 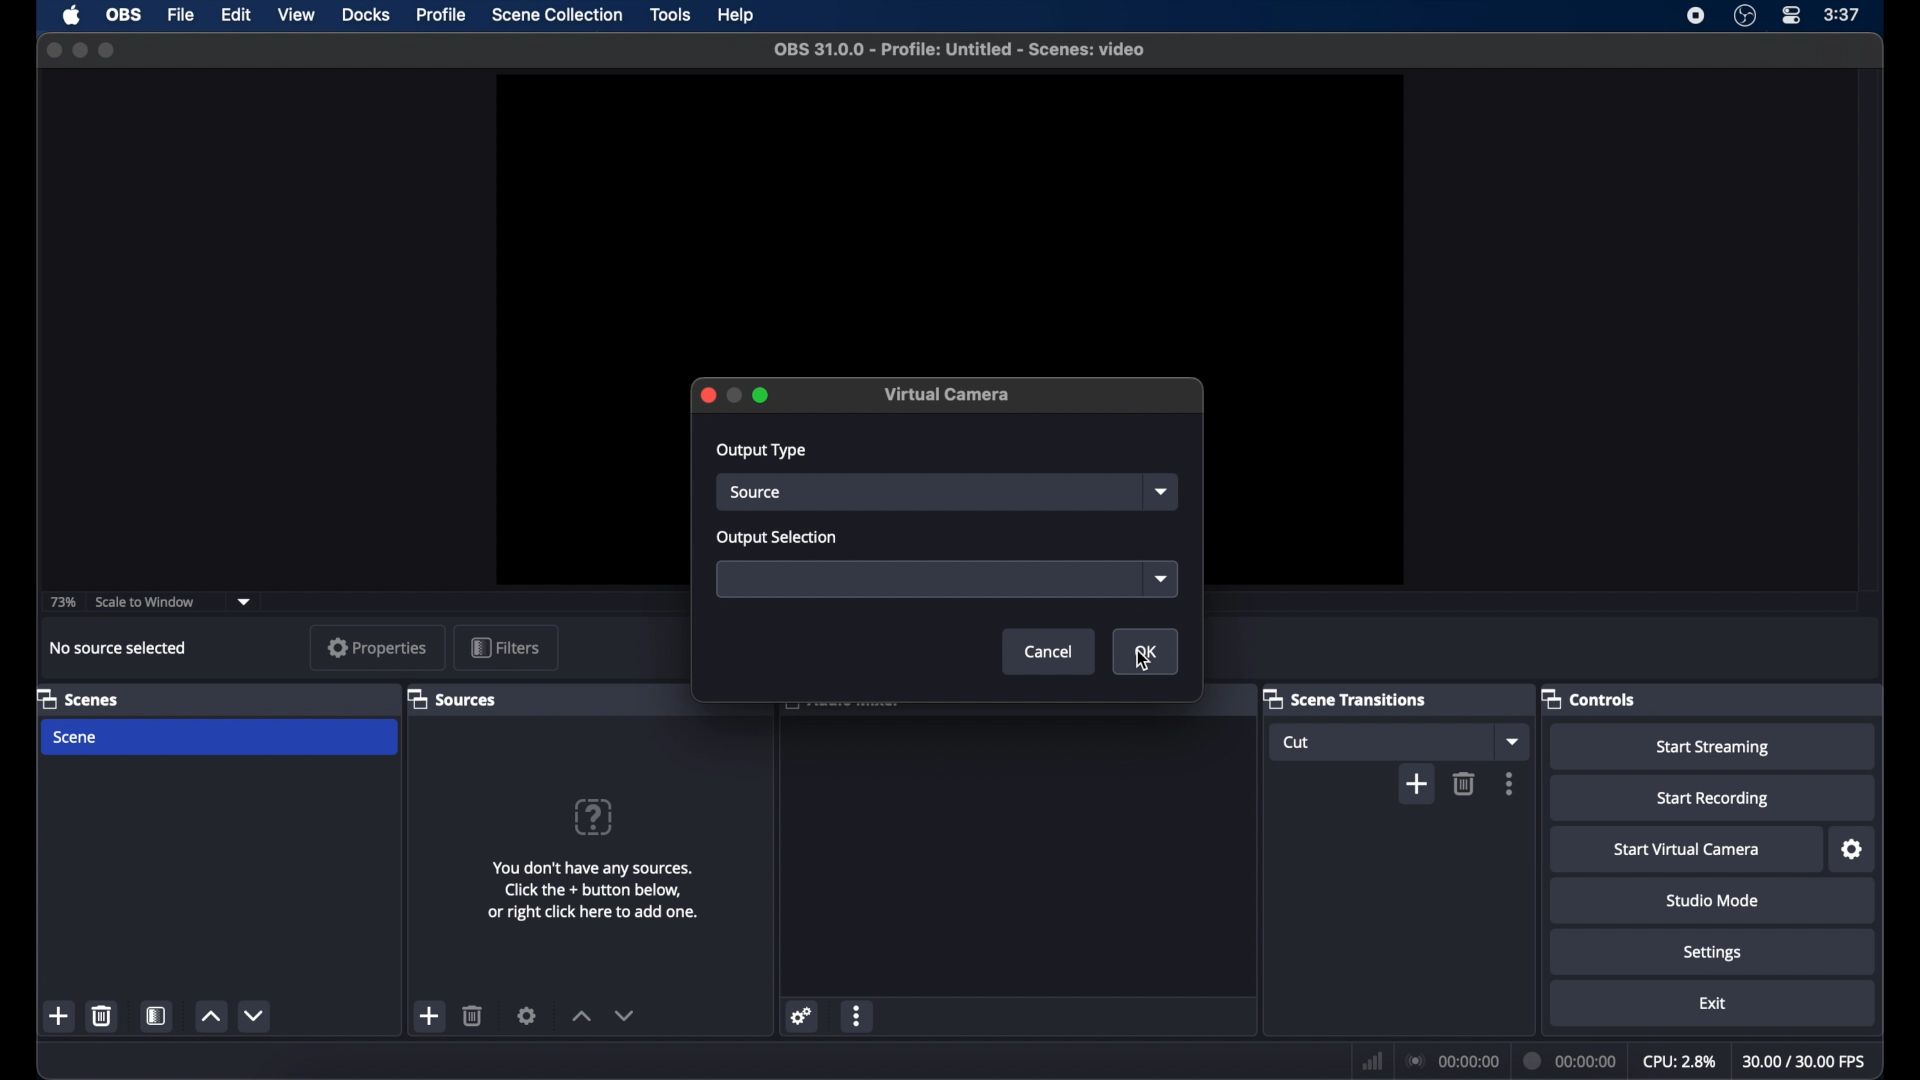 I want to click on 73%, so click(x=61, y=603).